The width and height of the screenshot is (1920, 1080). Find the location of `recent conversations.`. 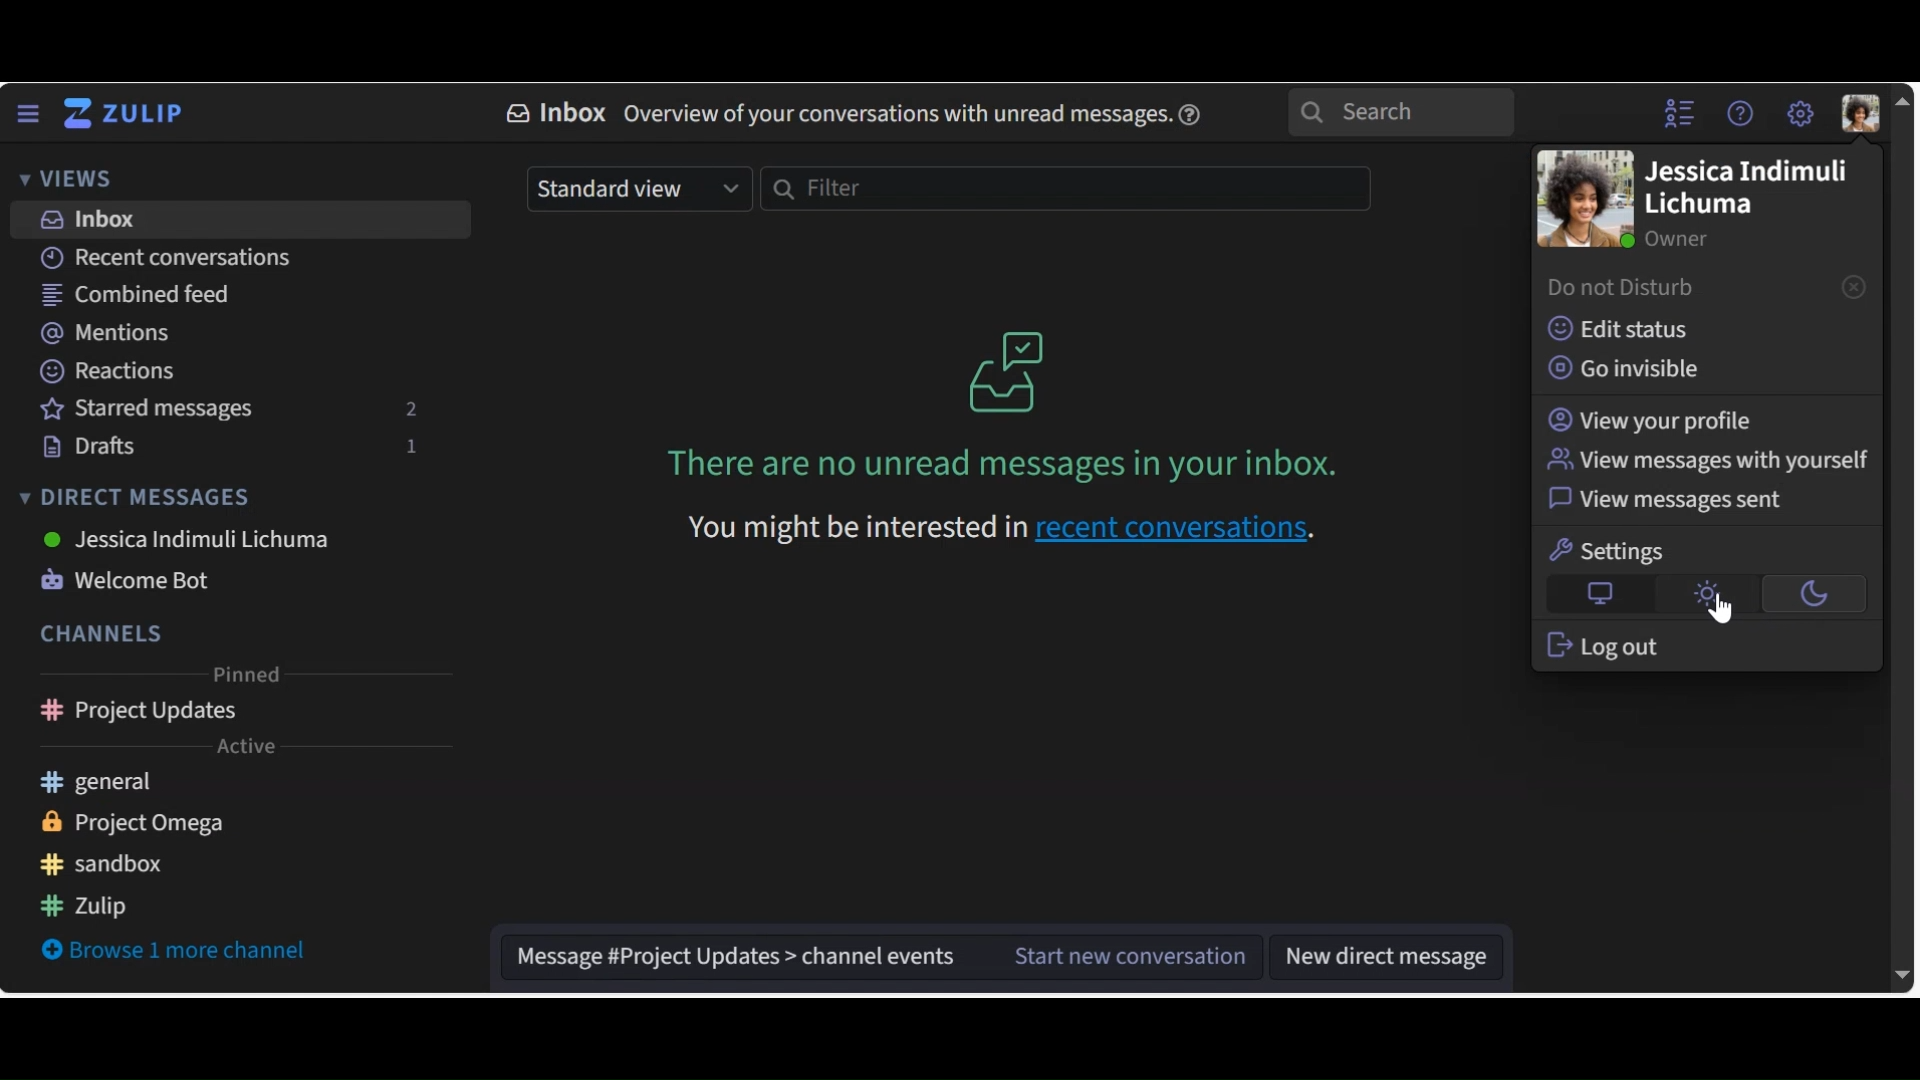

recent conversations. is located at coordinates (1186, 533).